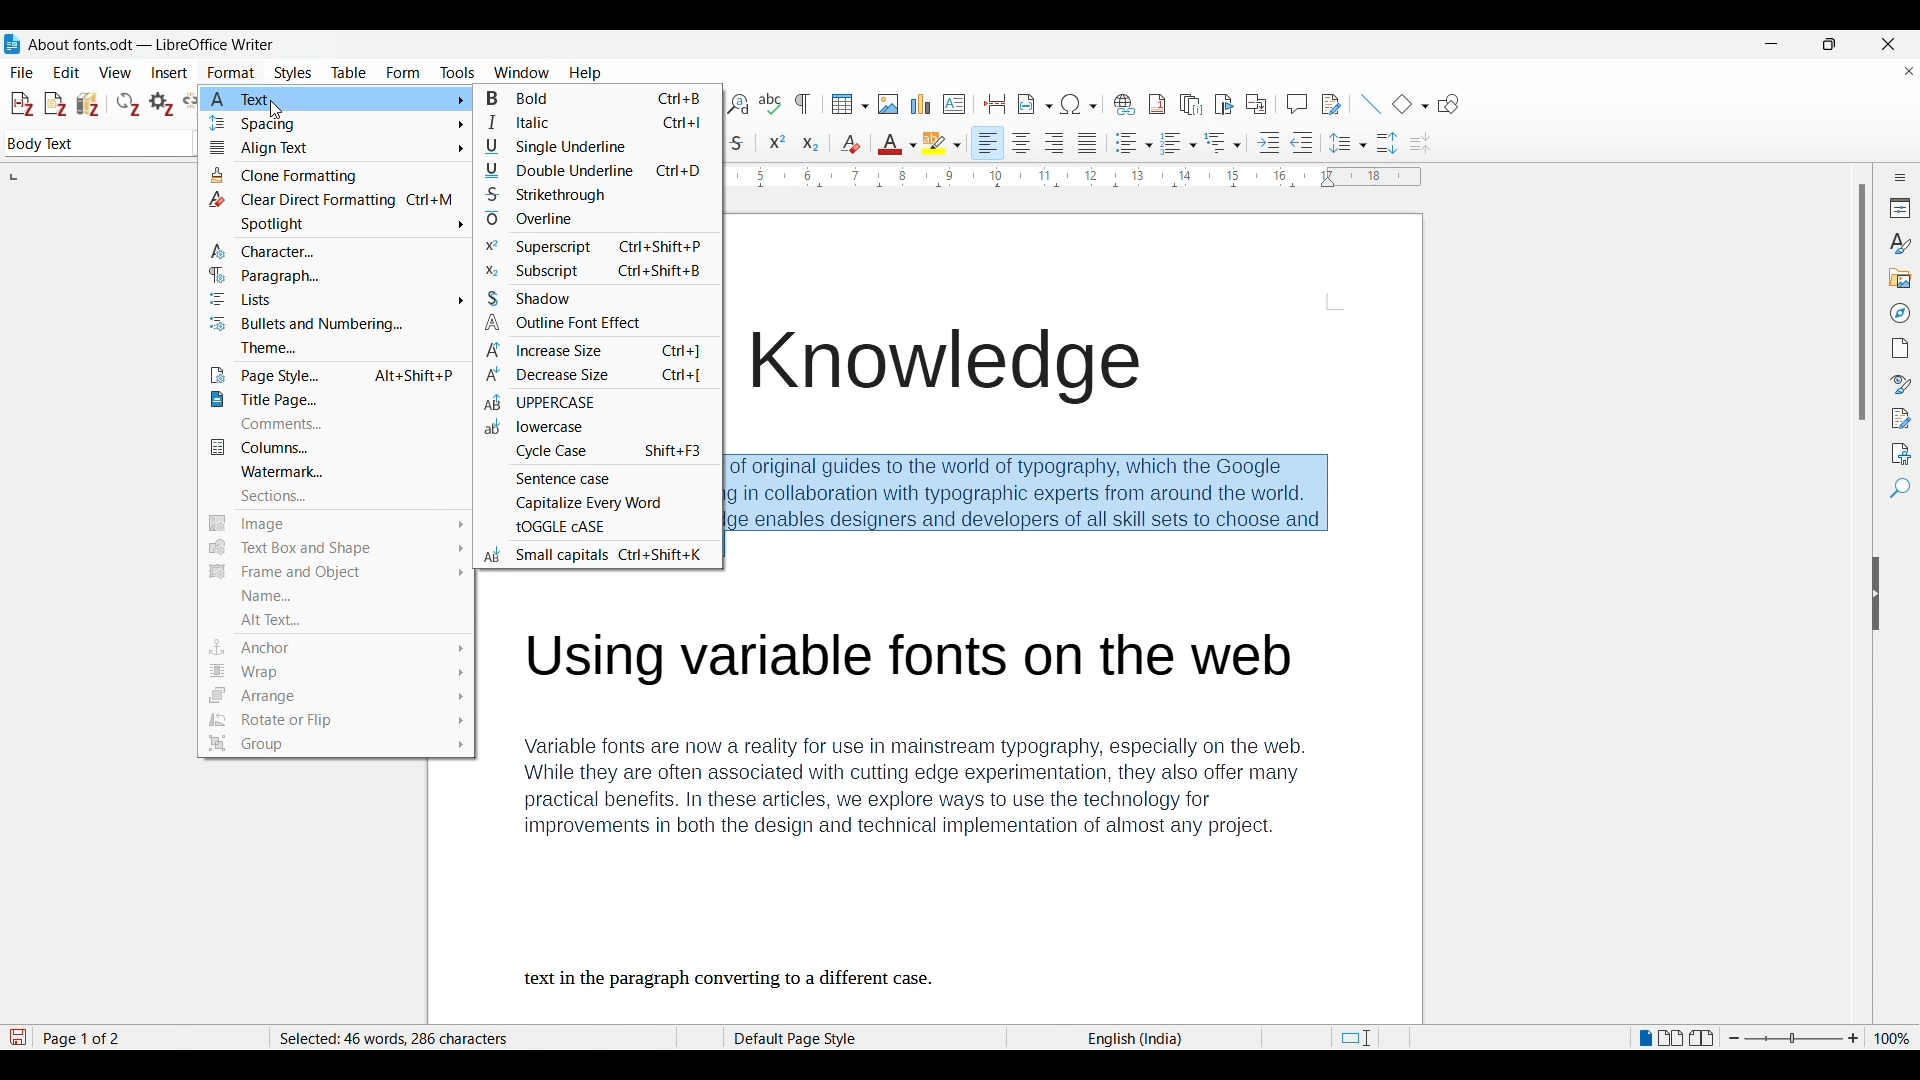 This screenshot has height=1080, width=1920. What do you see at coordinates (1900, 488) in the screenshot?
I see `Find` at bounding box center [1900, 488].